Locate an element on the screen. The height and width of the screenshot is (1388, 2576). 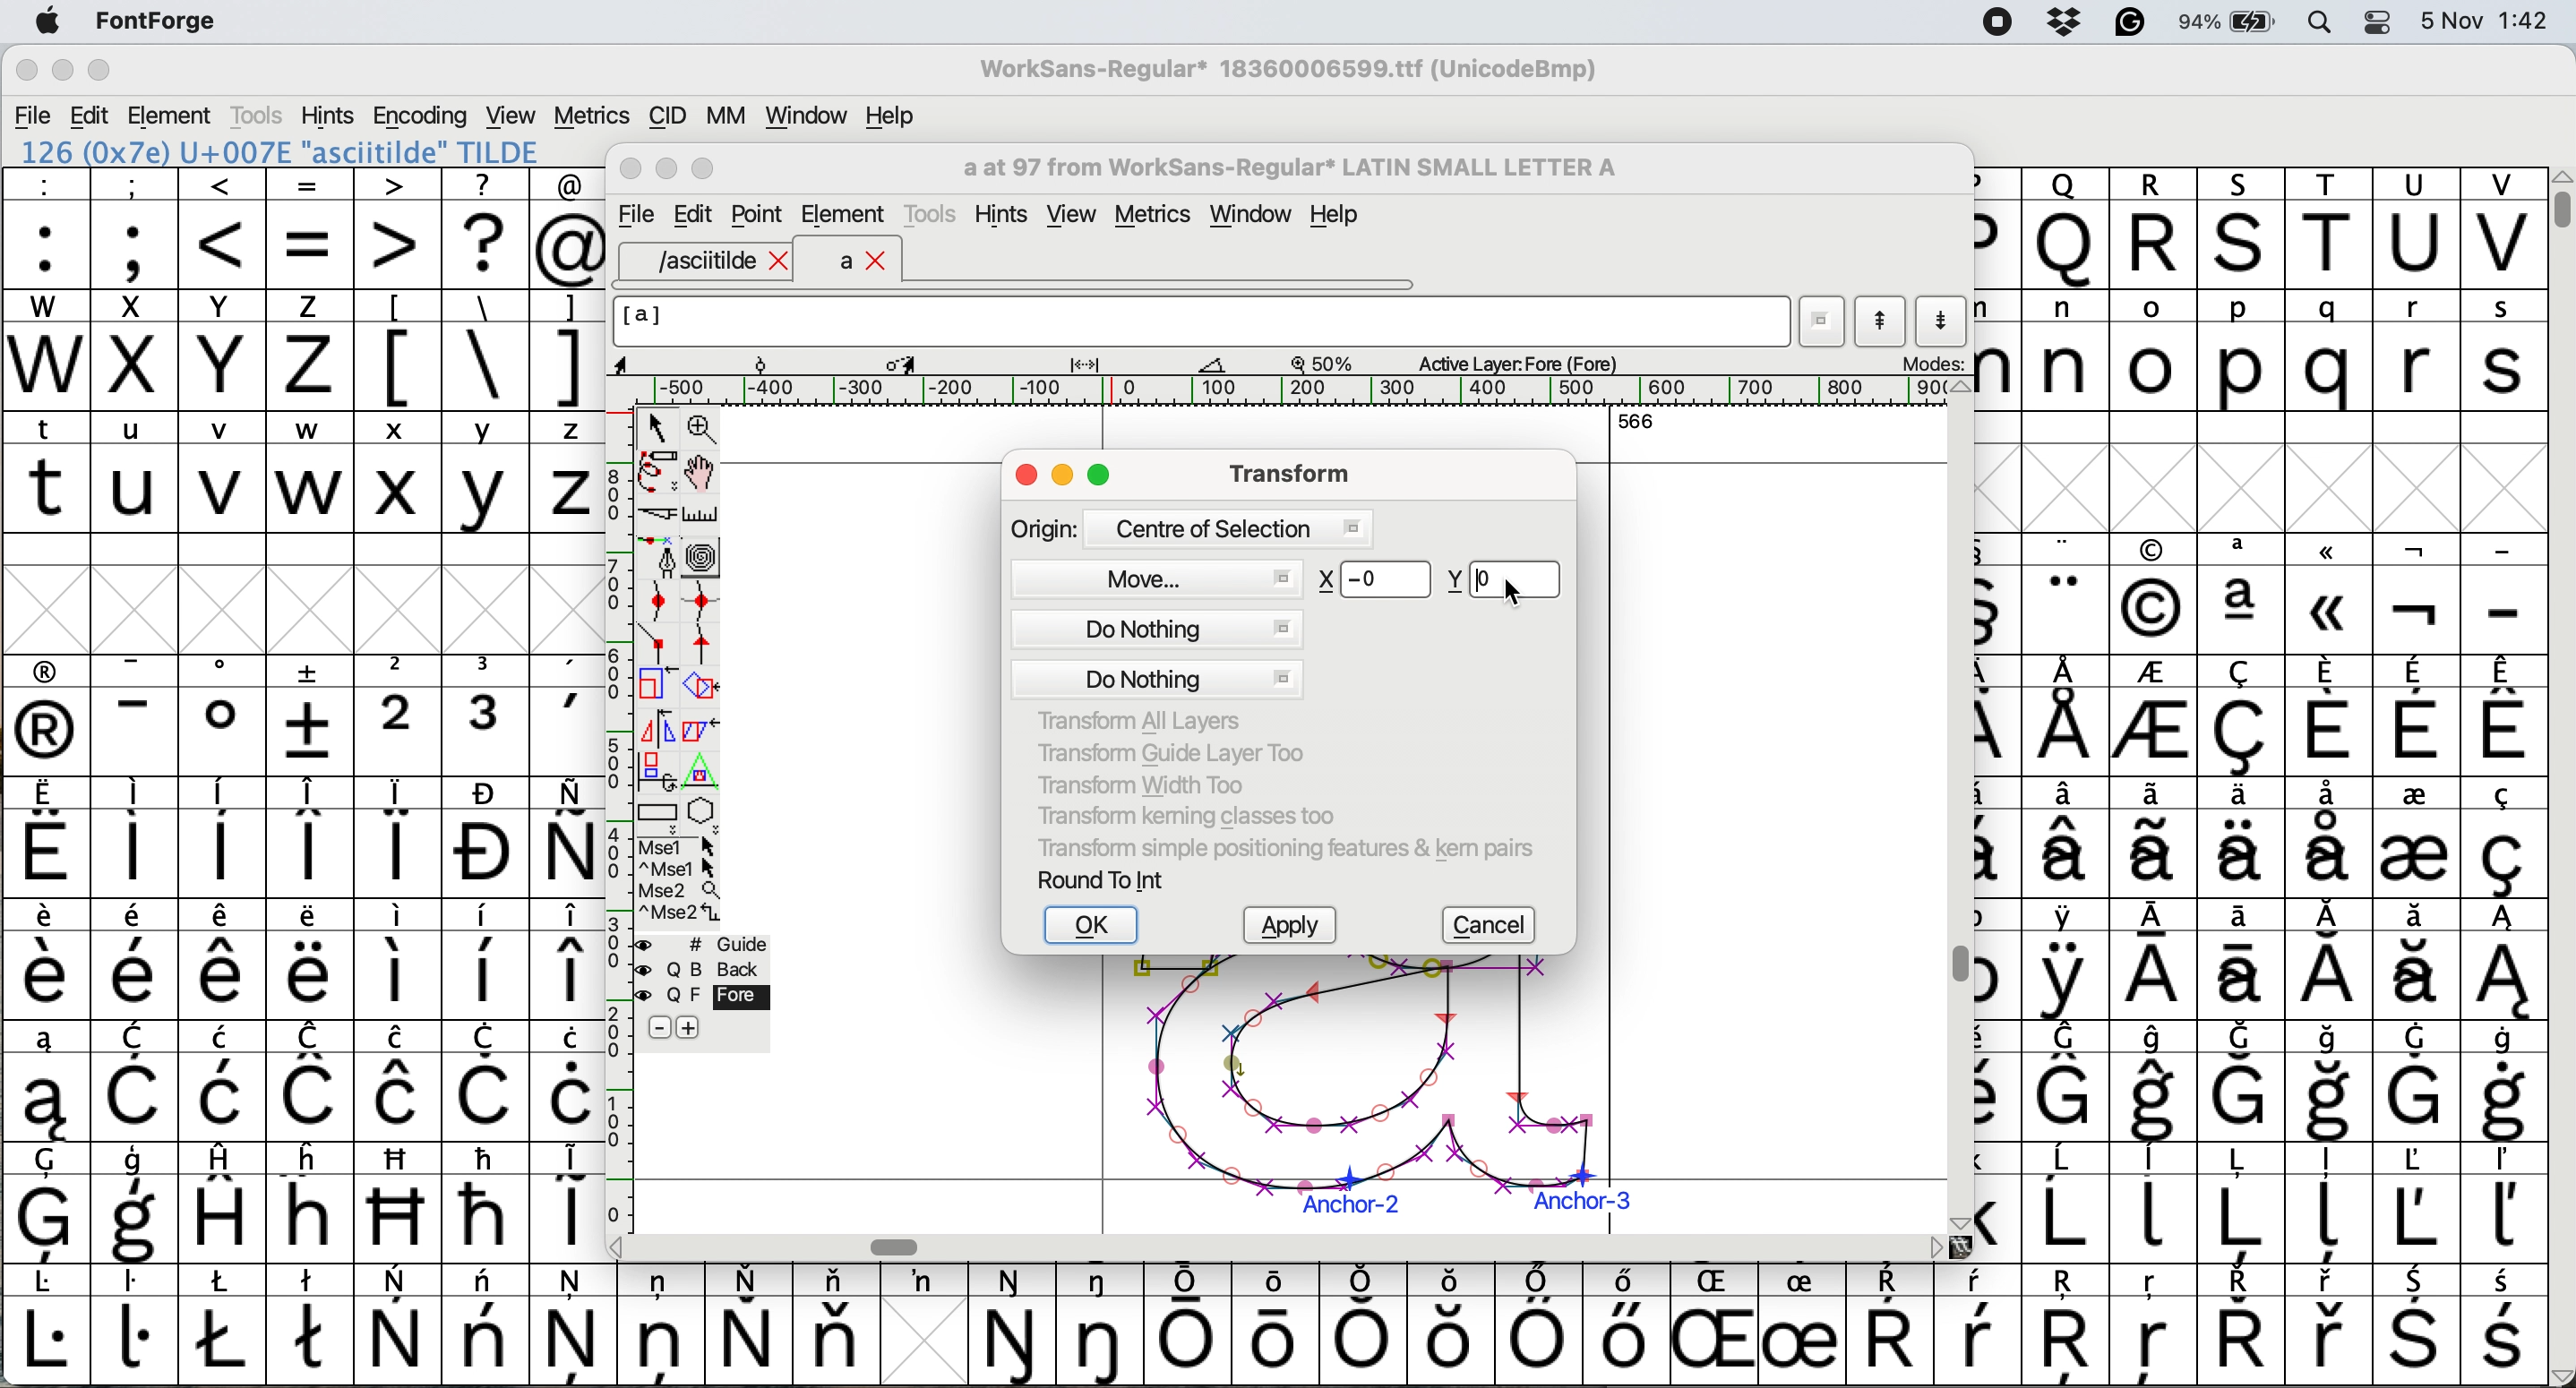
symbol is located at coordinates (2240, 1325).